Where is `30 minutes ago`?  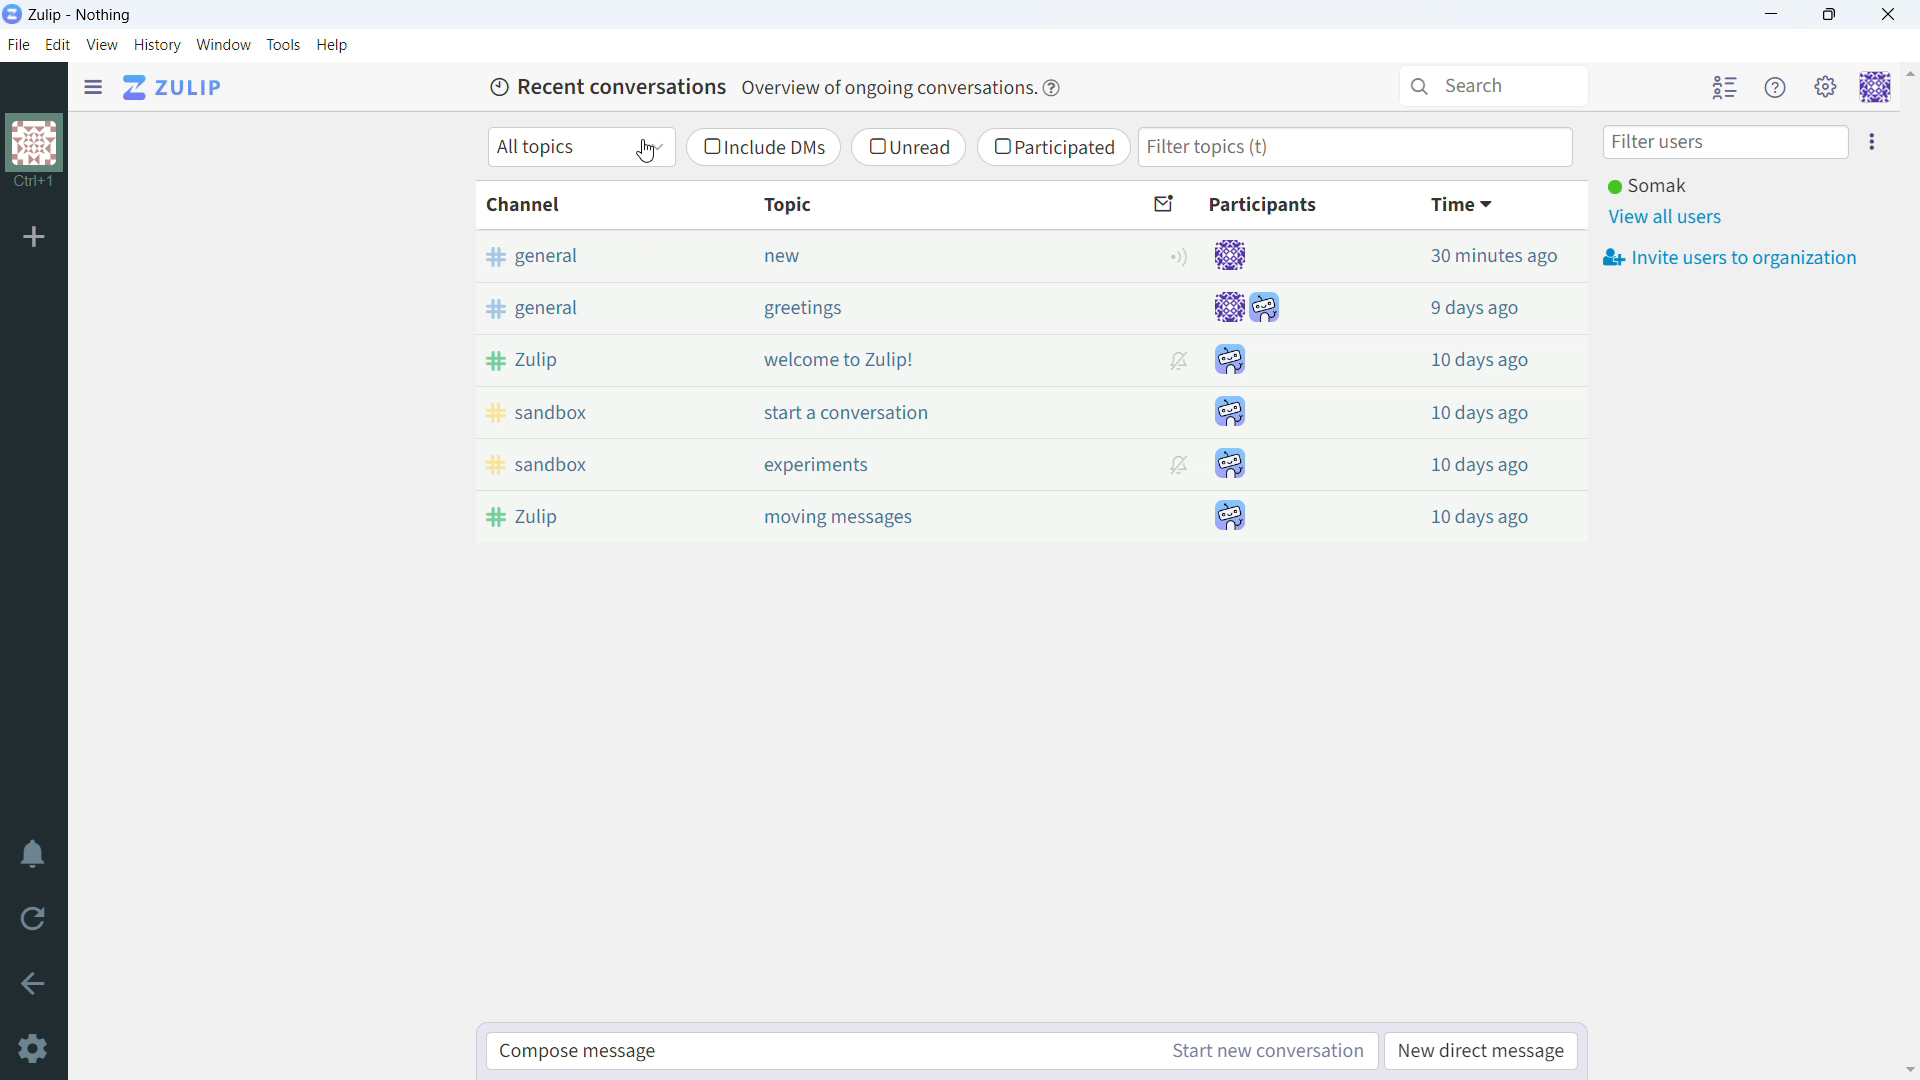 30 minutes ago is located at coordinates (1481, 257).